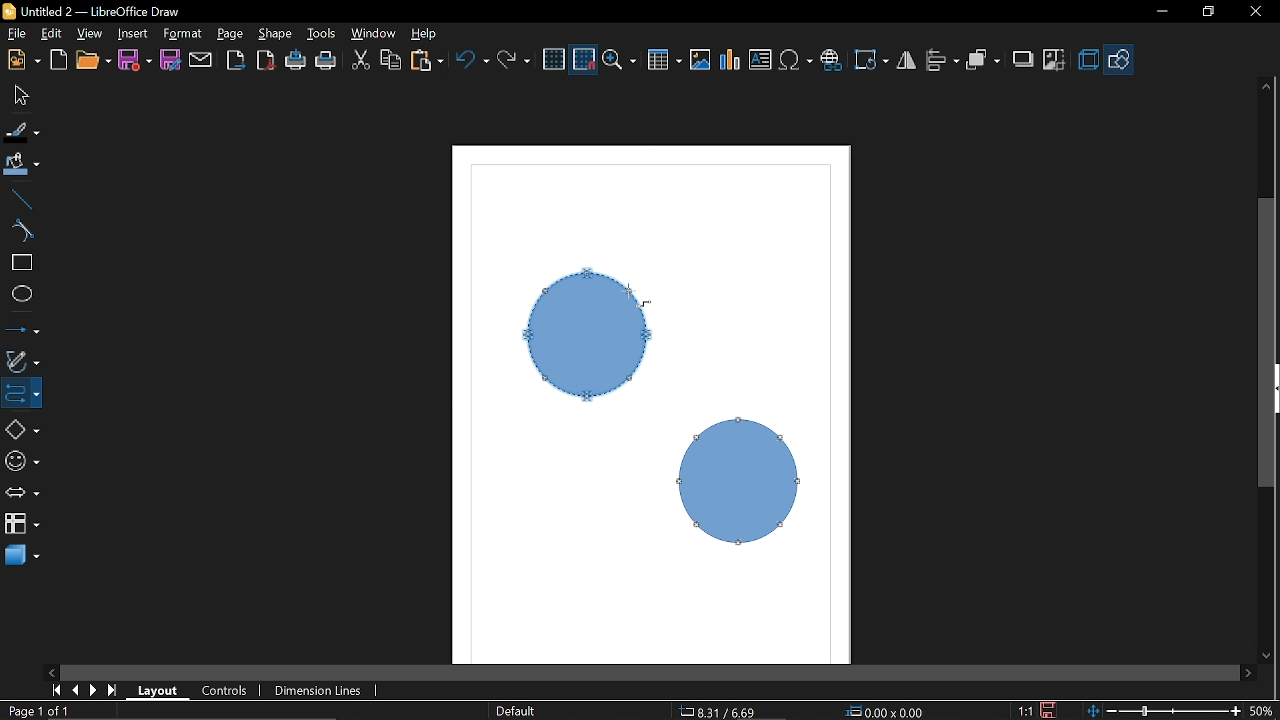  Describe the element at coordinates (516, 712) in the screenshot. I see `Page style` at that location.